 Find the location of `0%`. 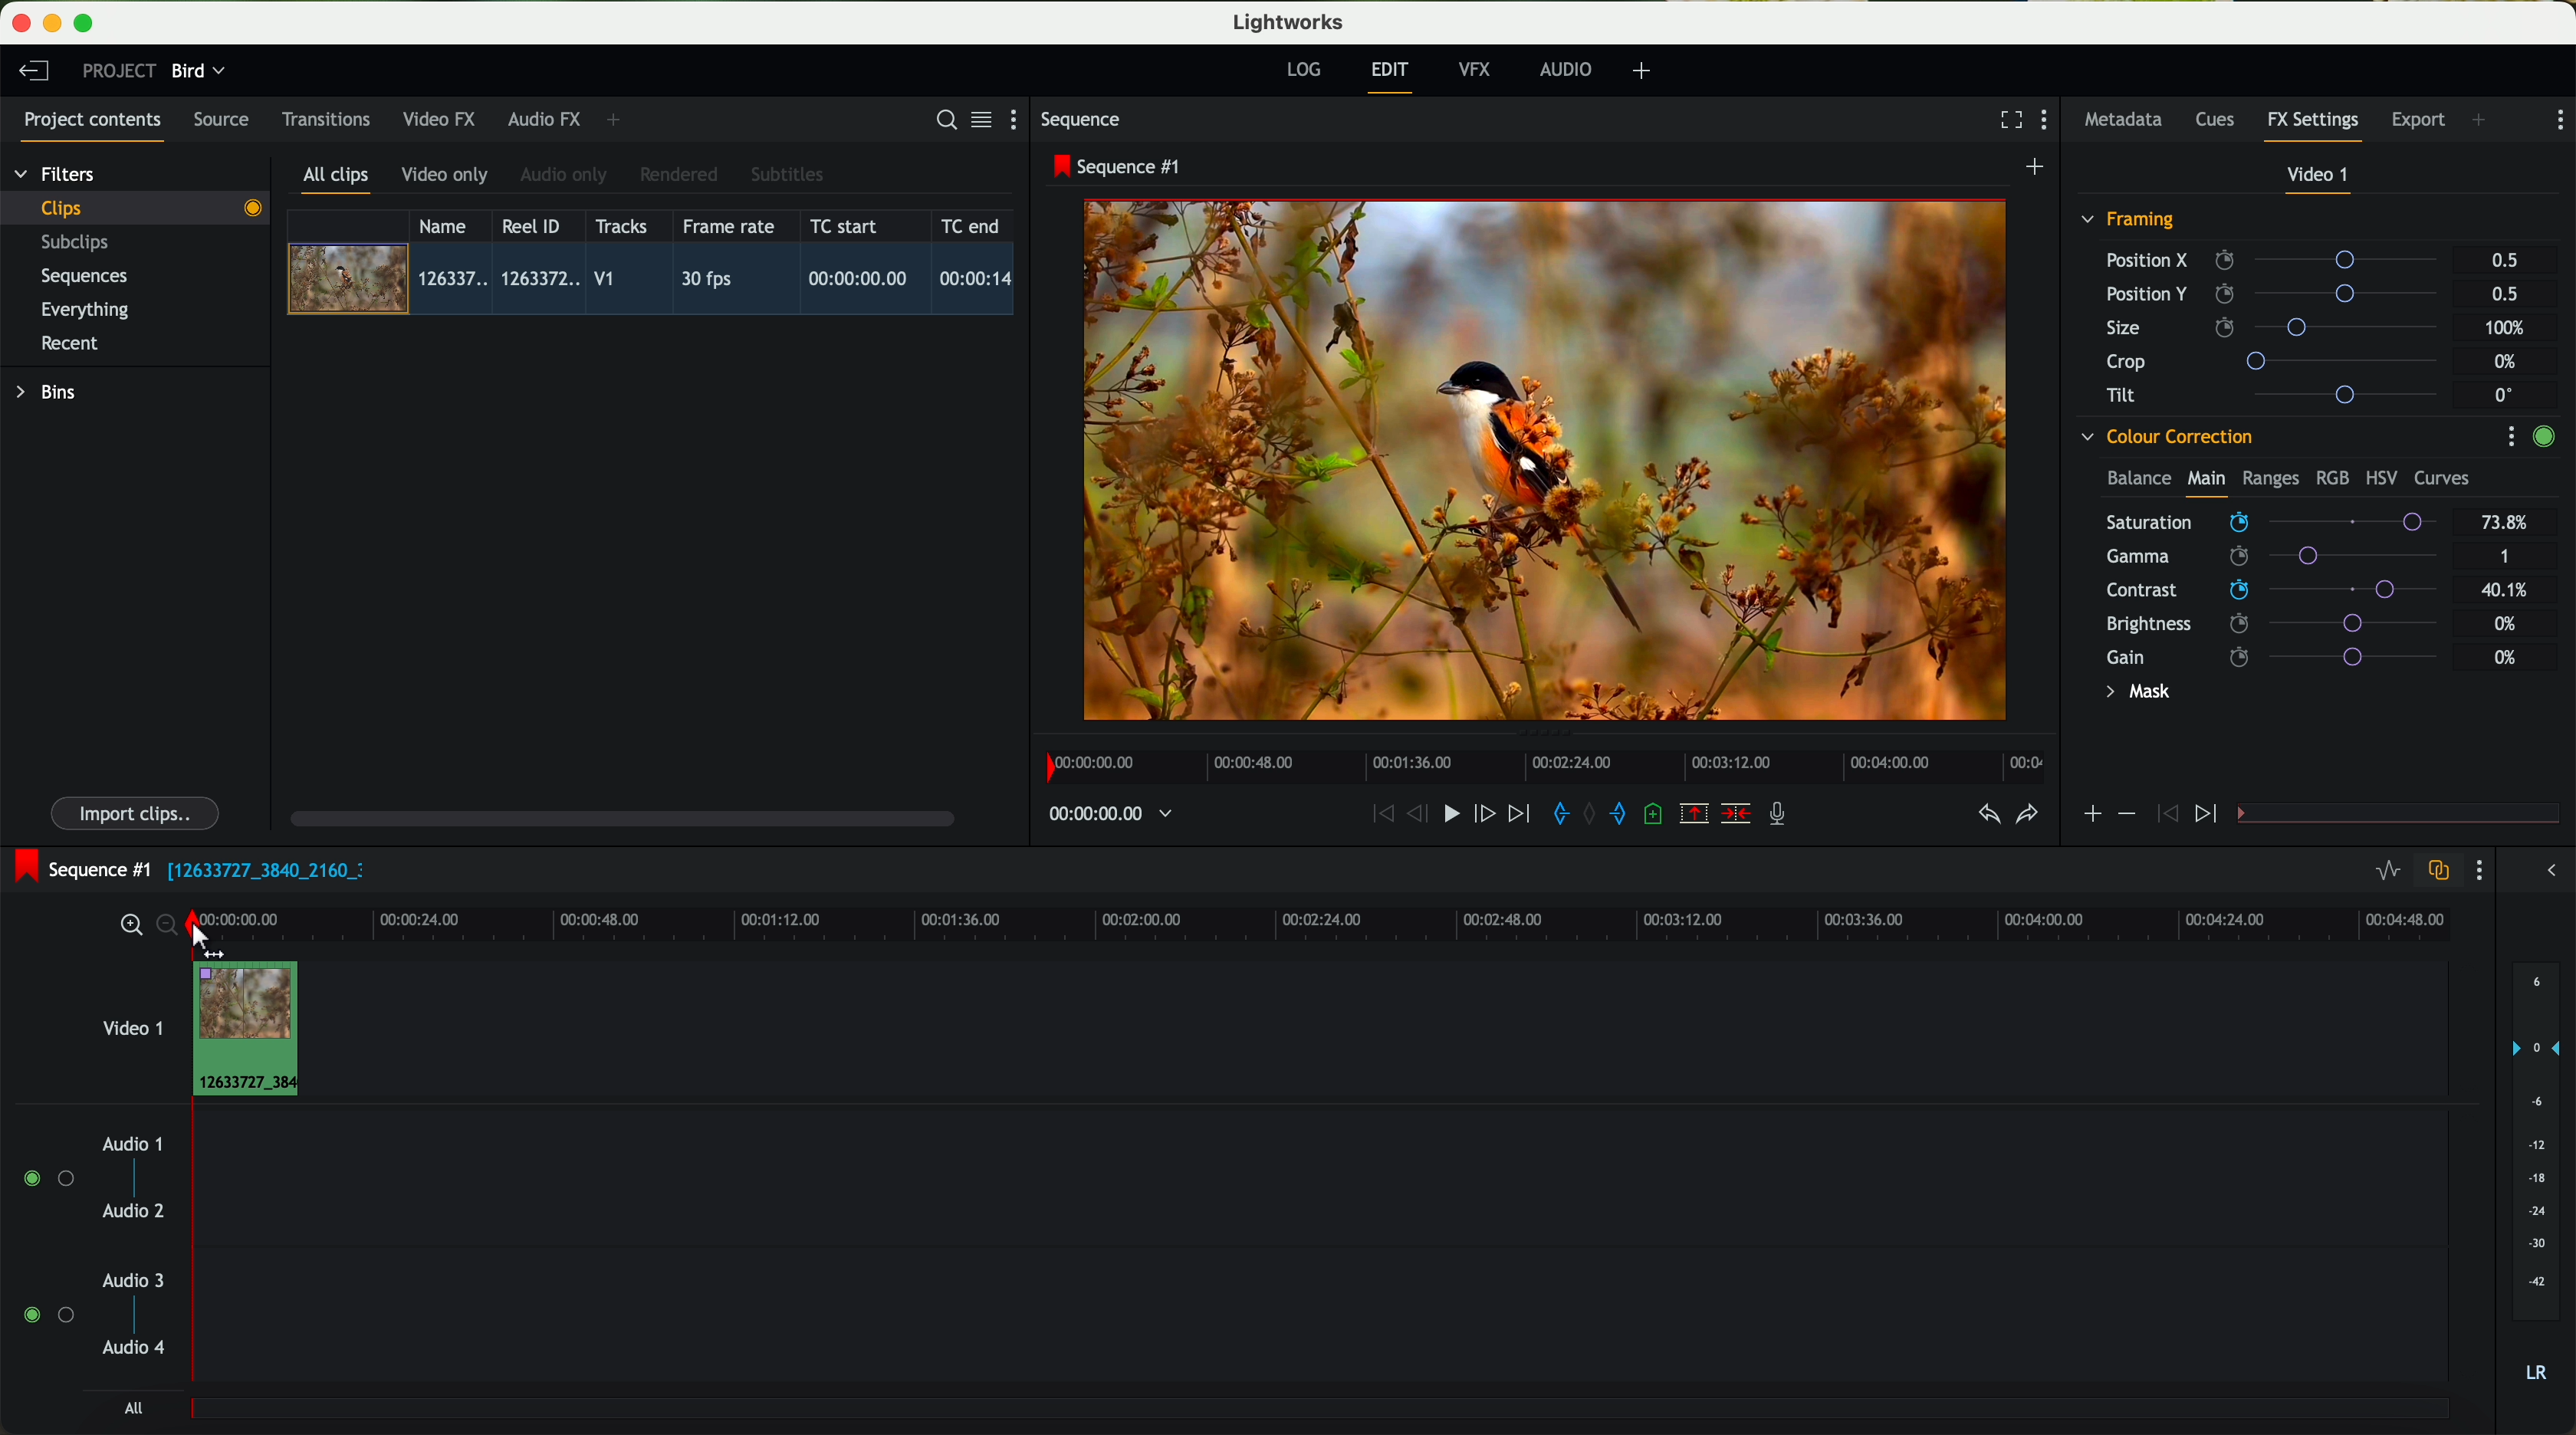

0% is located at coordinates (2506, 621).